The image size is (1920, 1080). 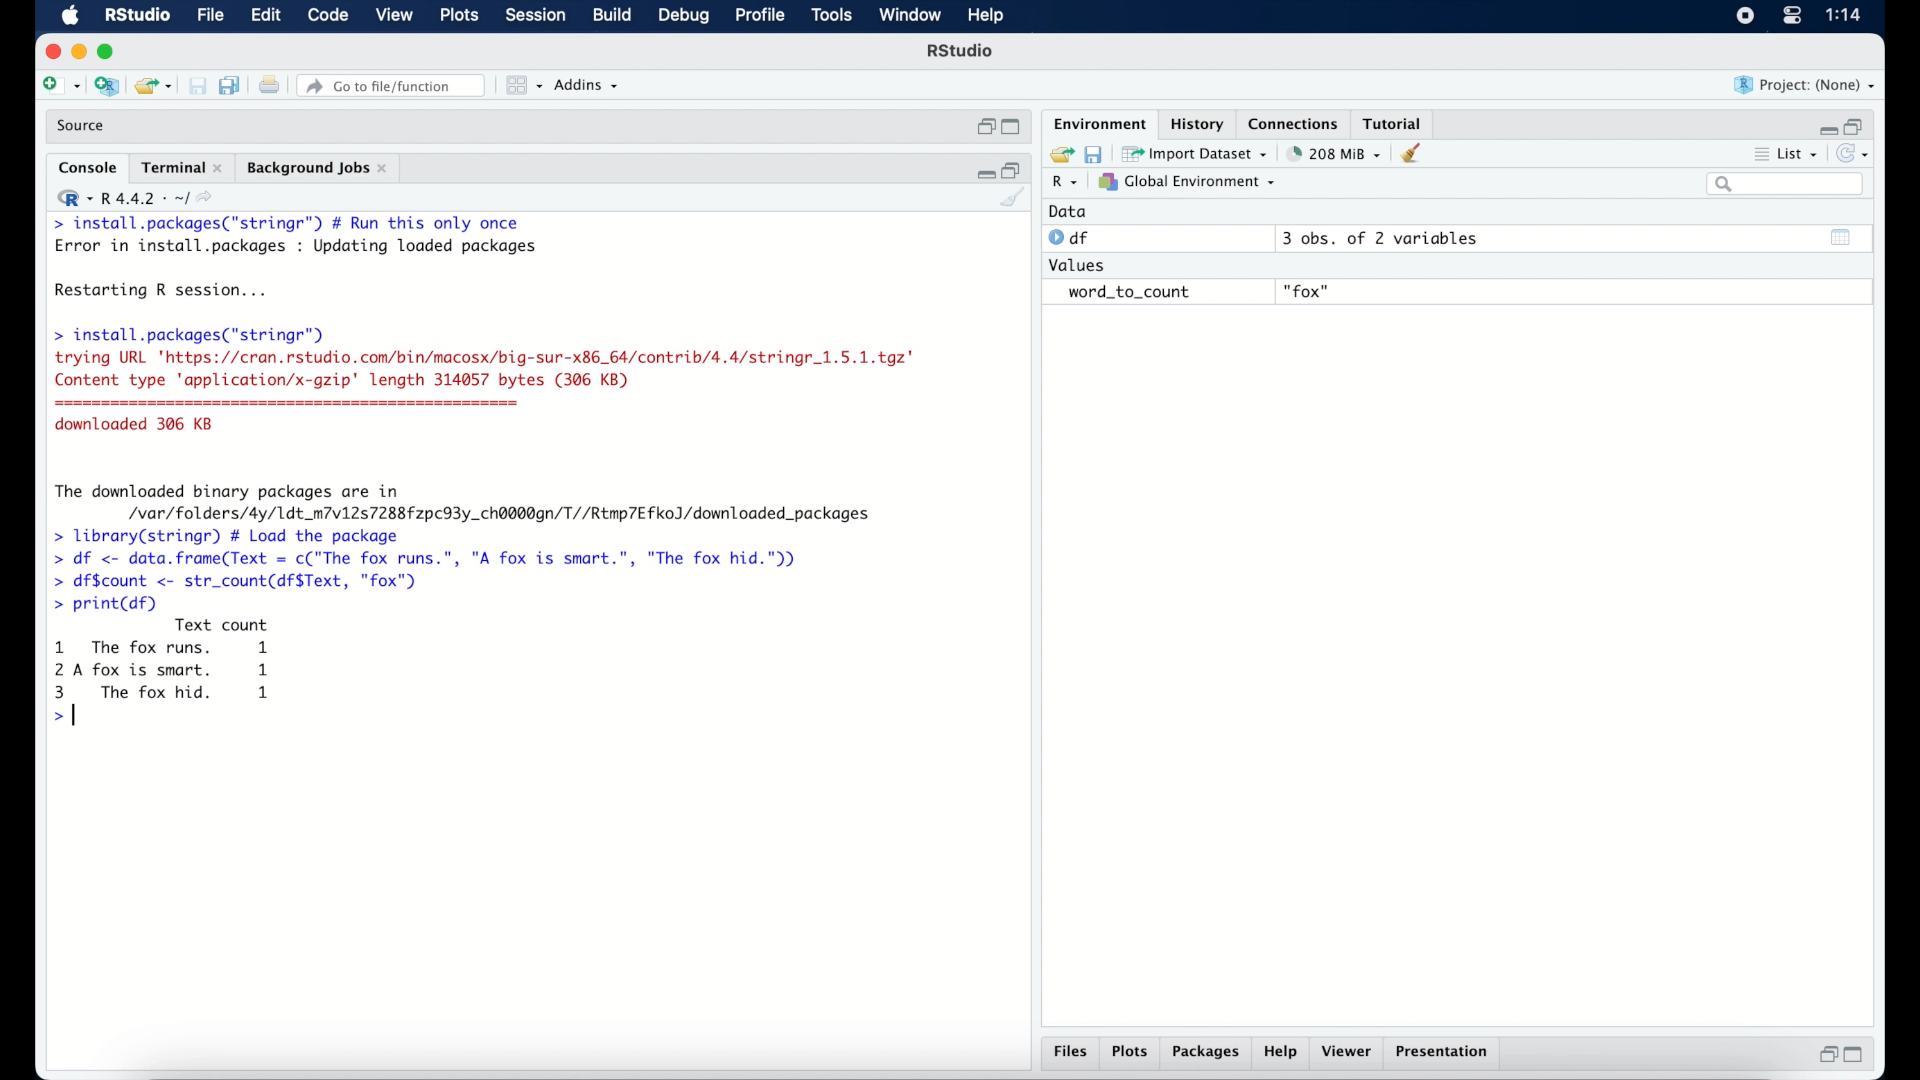 I want to click on save all document, so click(x=234, y=87).